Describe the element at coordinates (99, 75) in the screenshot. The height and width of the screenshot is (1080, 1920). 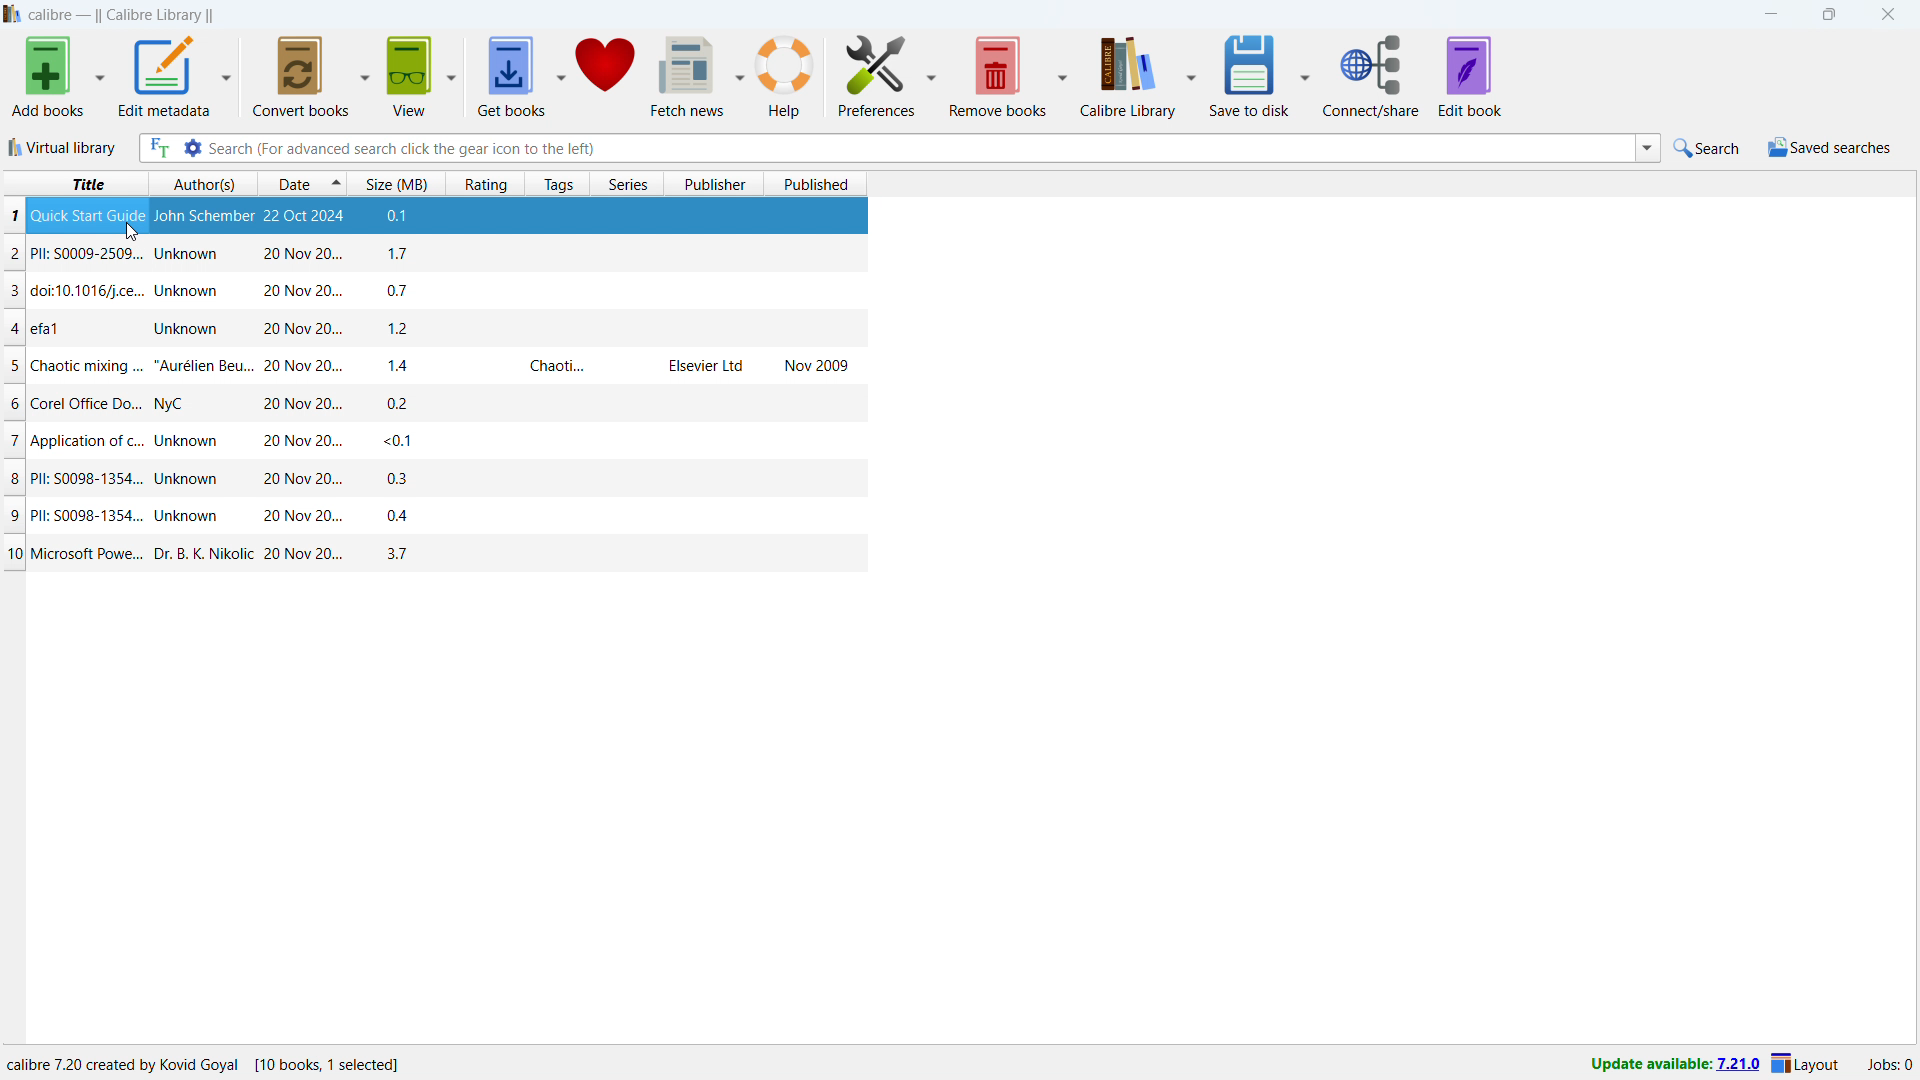
I see `add books options` at that location.